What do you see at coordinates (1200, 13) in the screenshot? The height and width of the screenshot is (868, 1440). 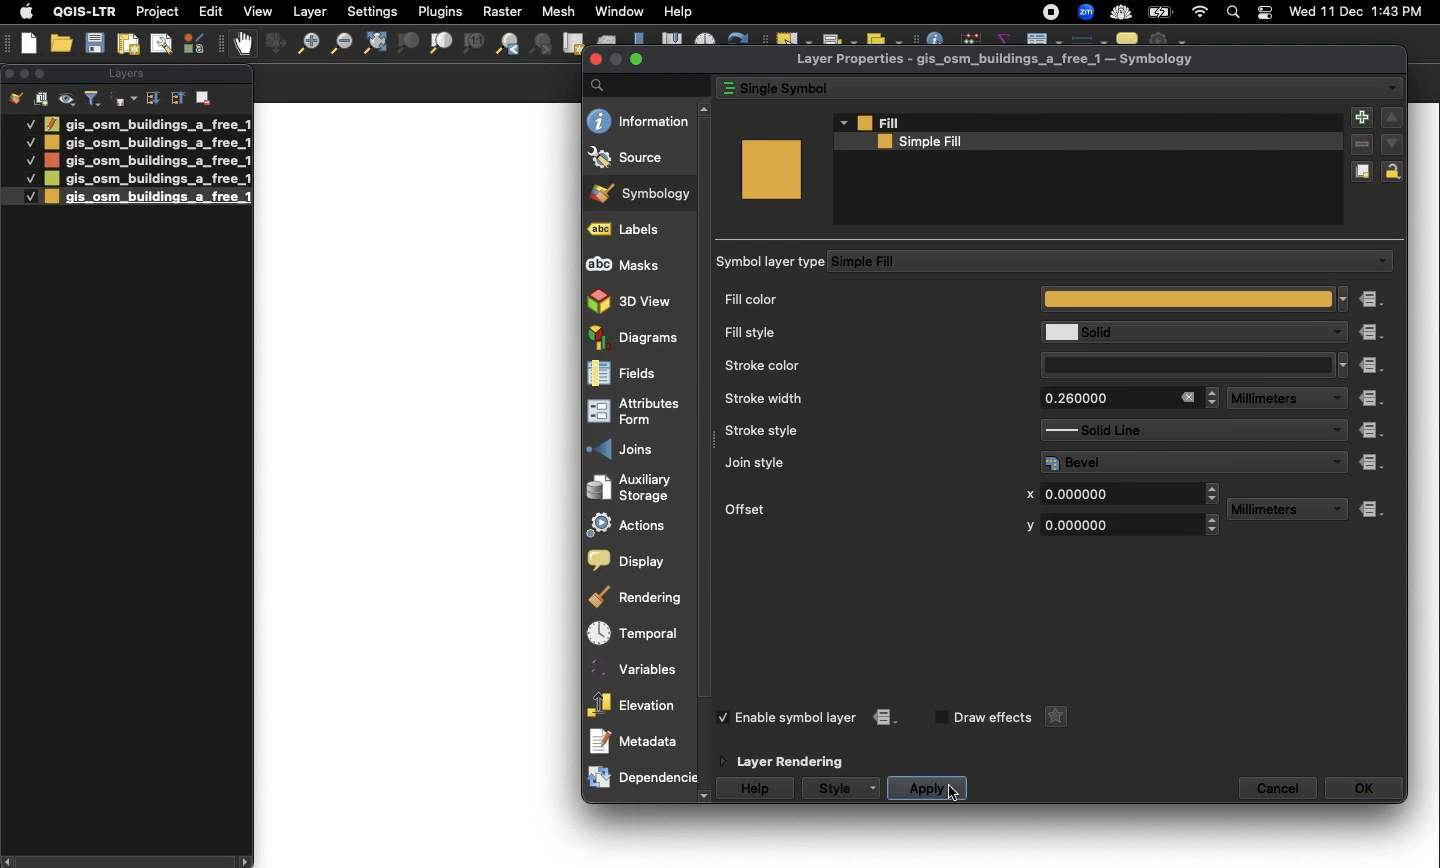 I see `Wif` at bounding box center [1200, 13].